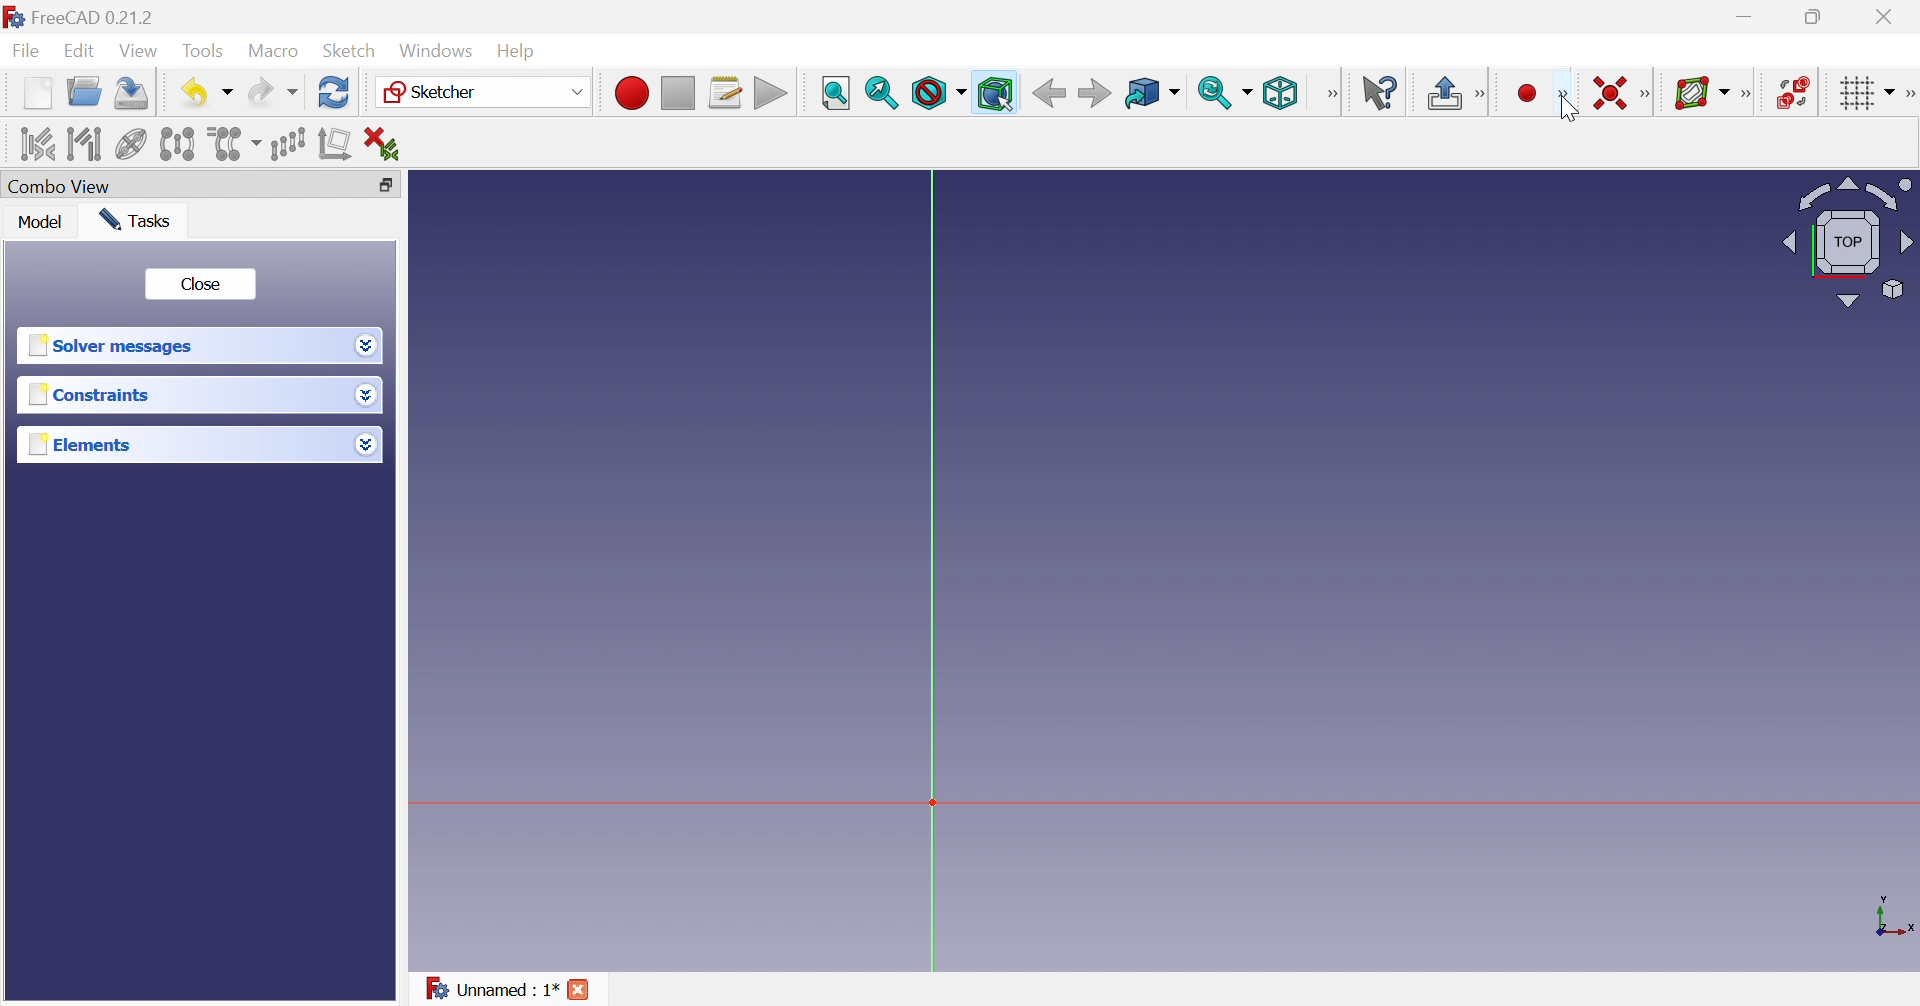 The image size is (1920, 1006). What do you see at coordinates (1748, 96) in the screenshot?
I see `[Sketcher B-spline tools]` at bounding box center [1748, 96].